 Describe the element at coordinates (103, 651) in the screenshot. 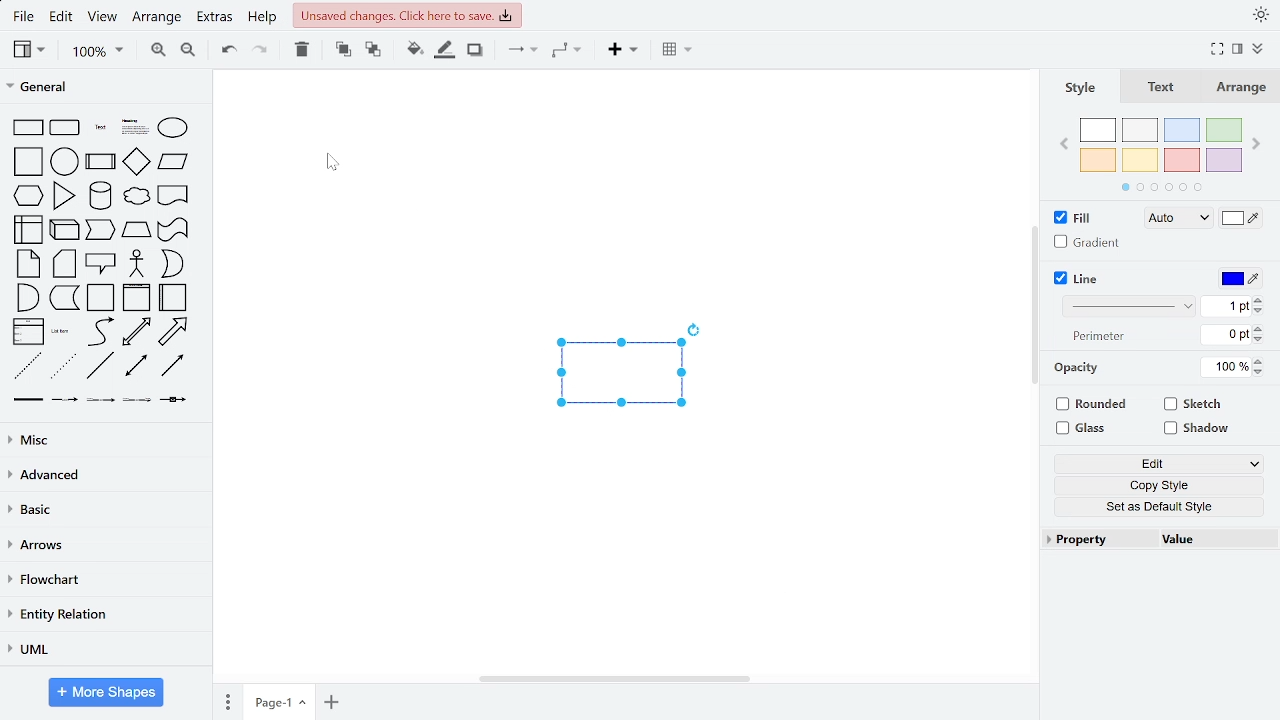

I see `UML` at that location.